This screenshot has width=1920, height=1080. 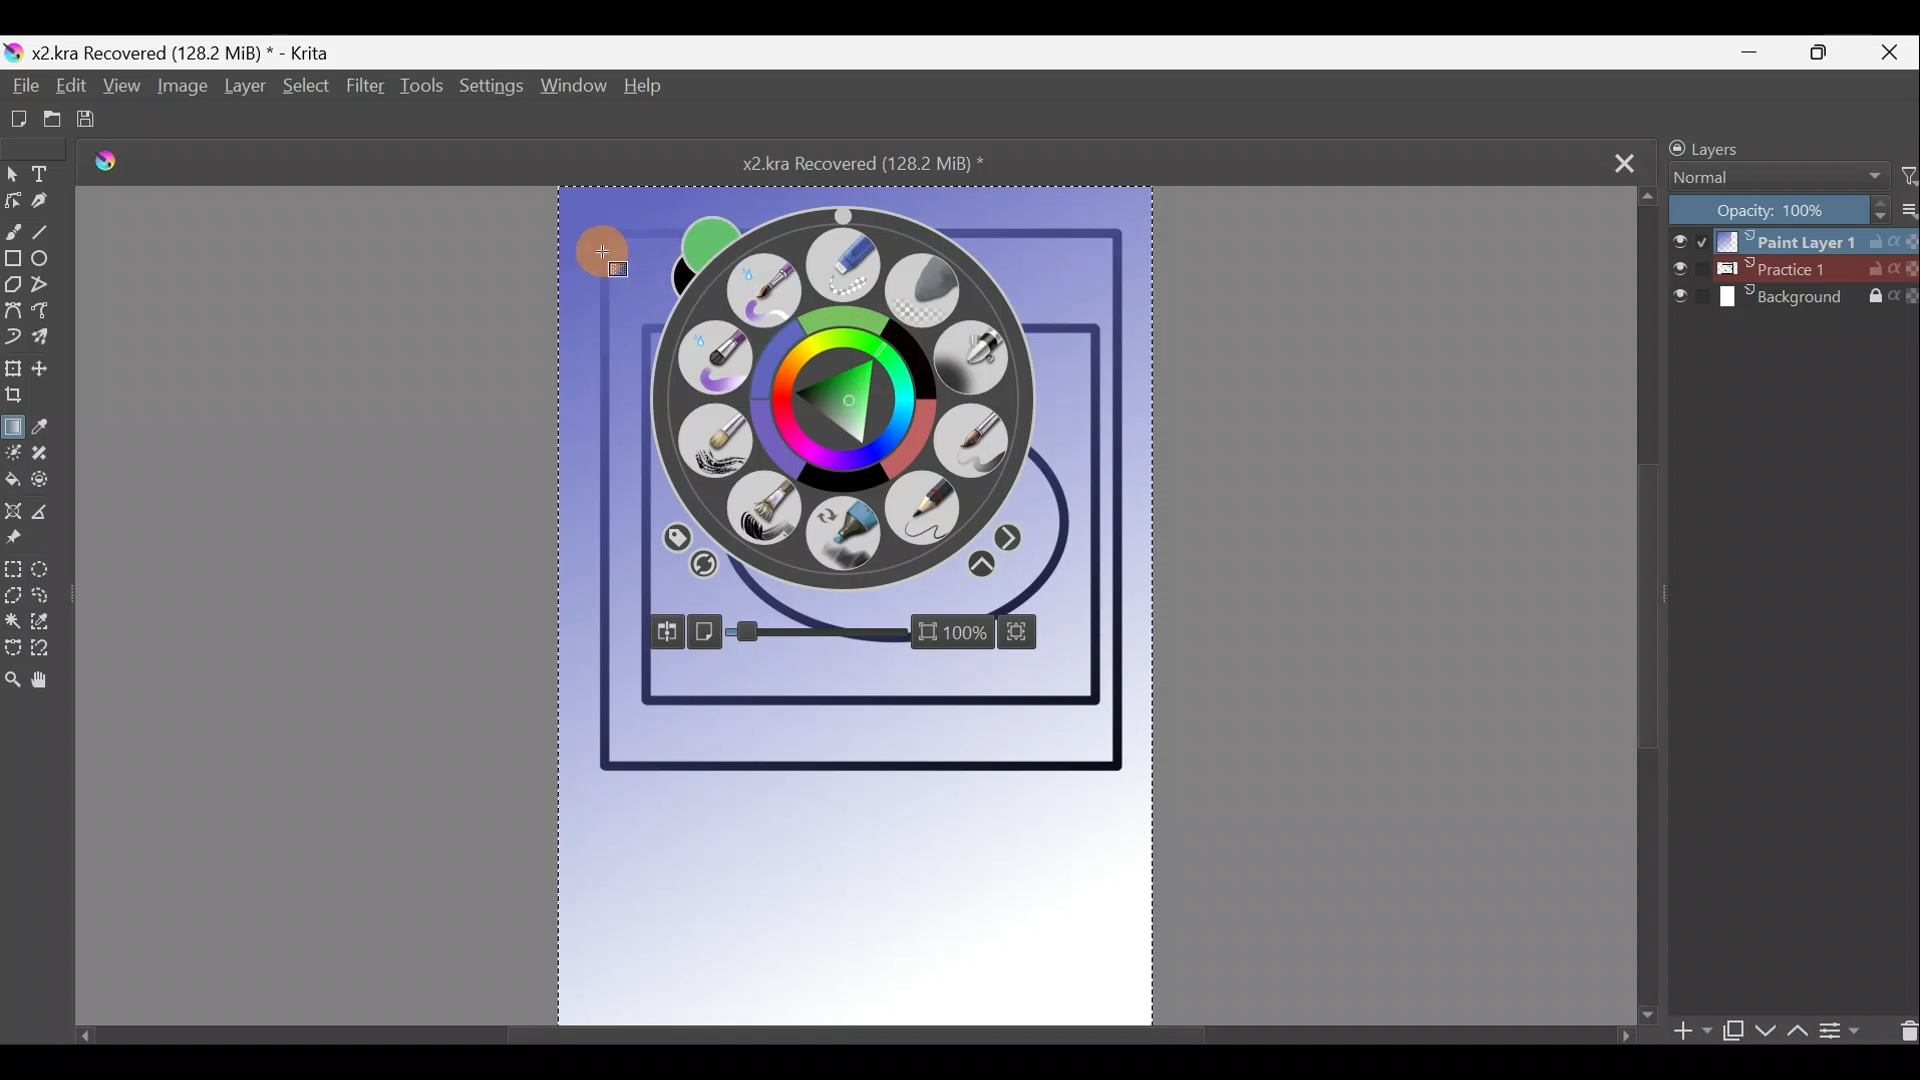 I want to click on View/change layer properties, so click(x=1849, y=1029).